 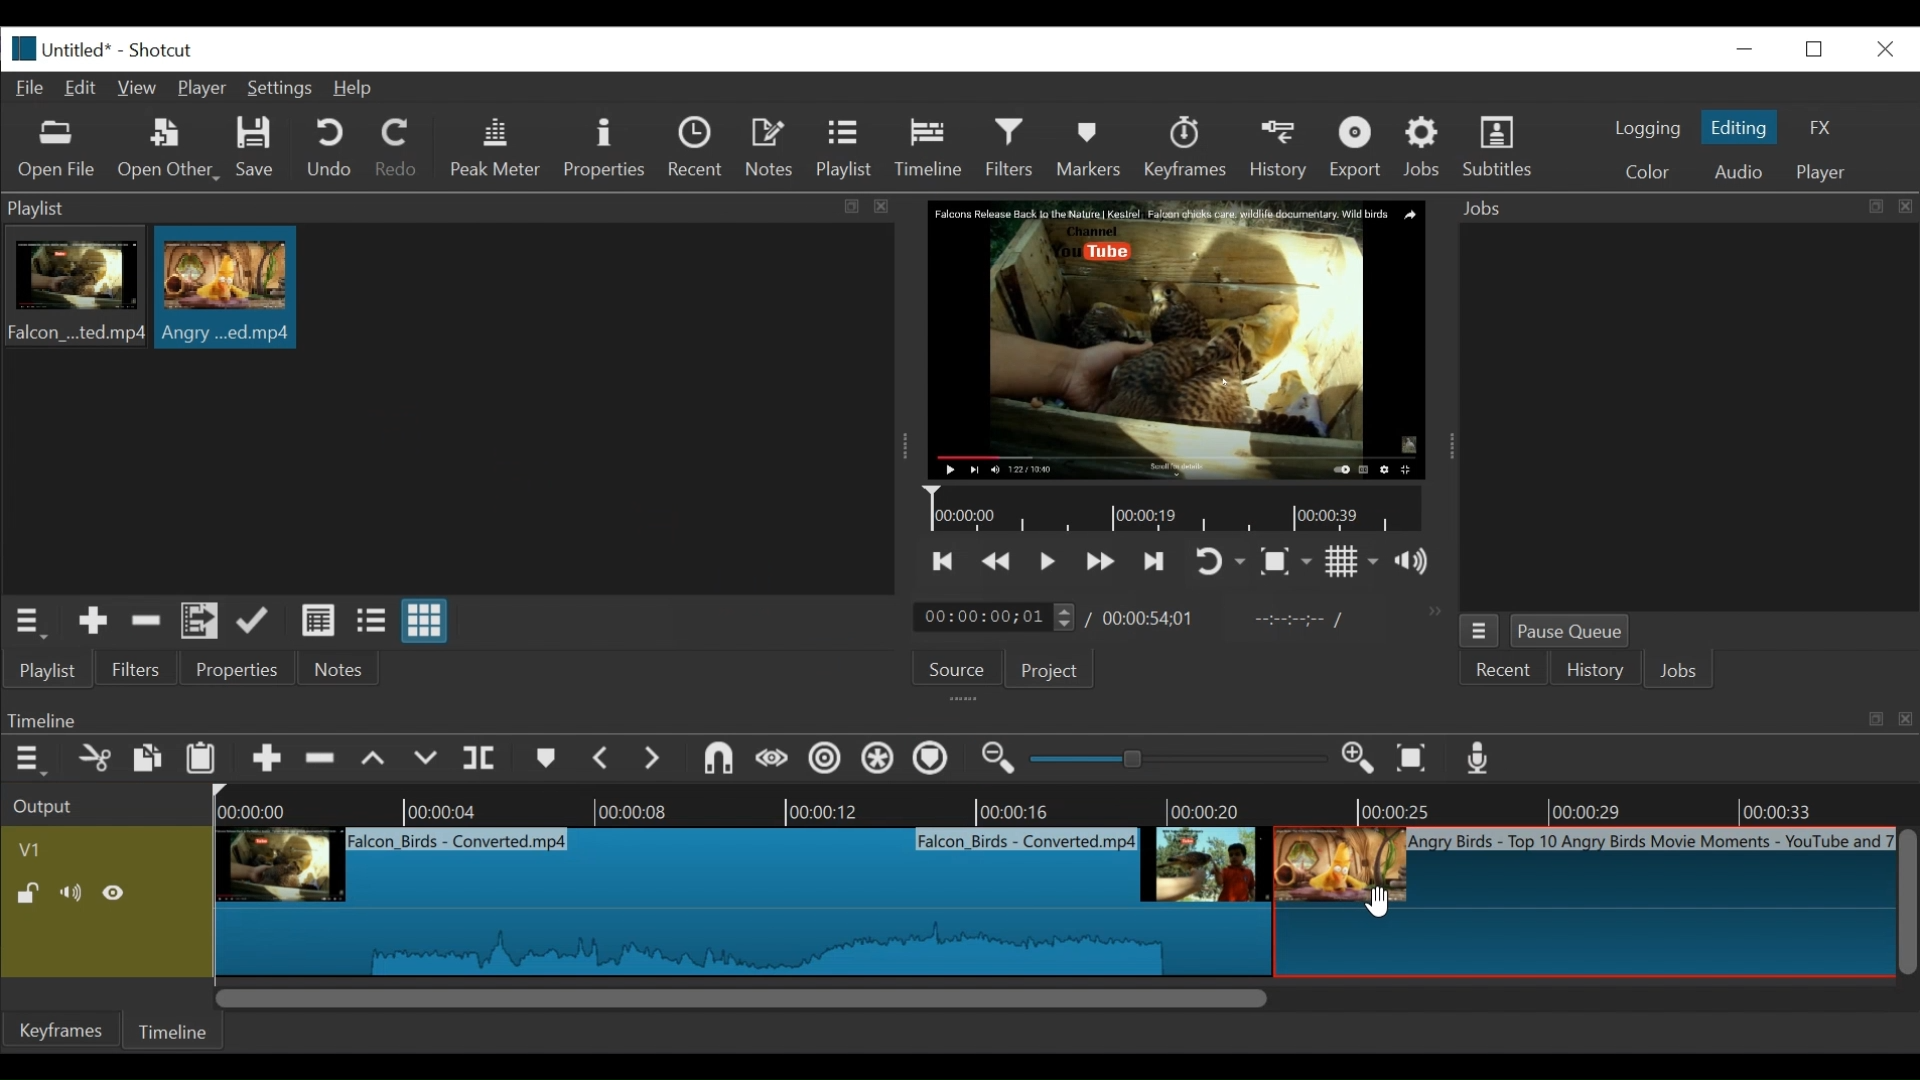 I want to click on Timeline, so click(x=1066, y=805).